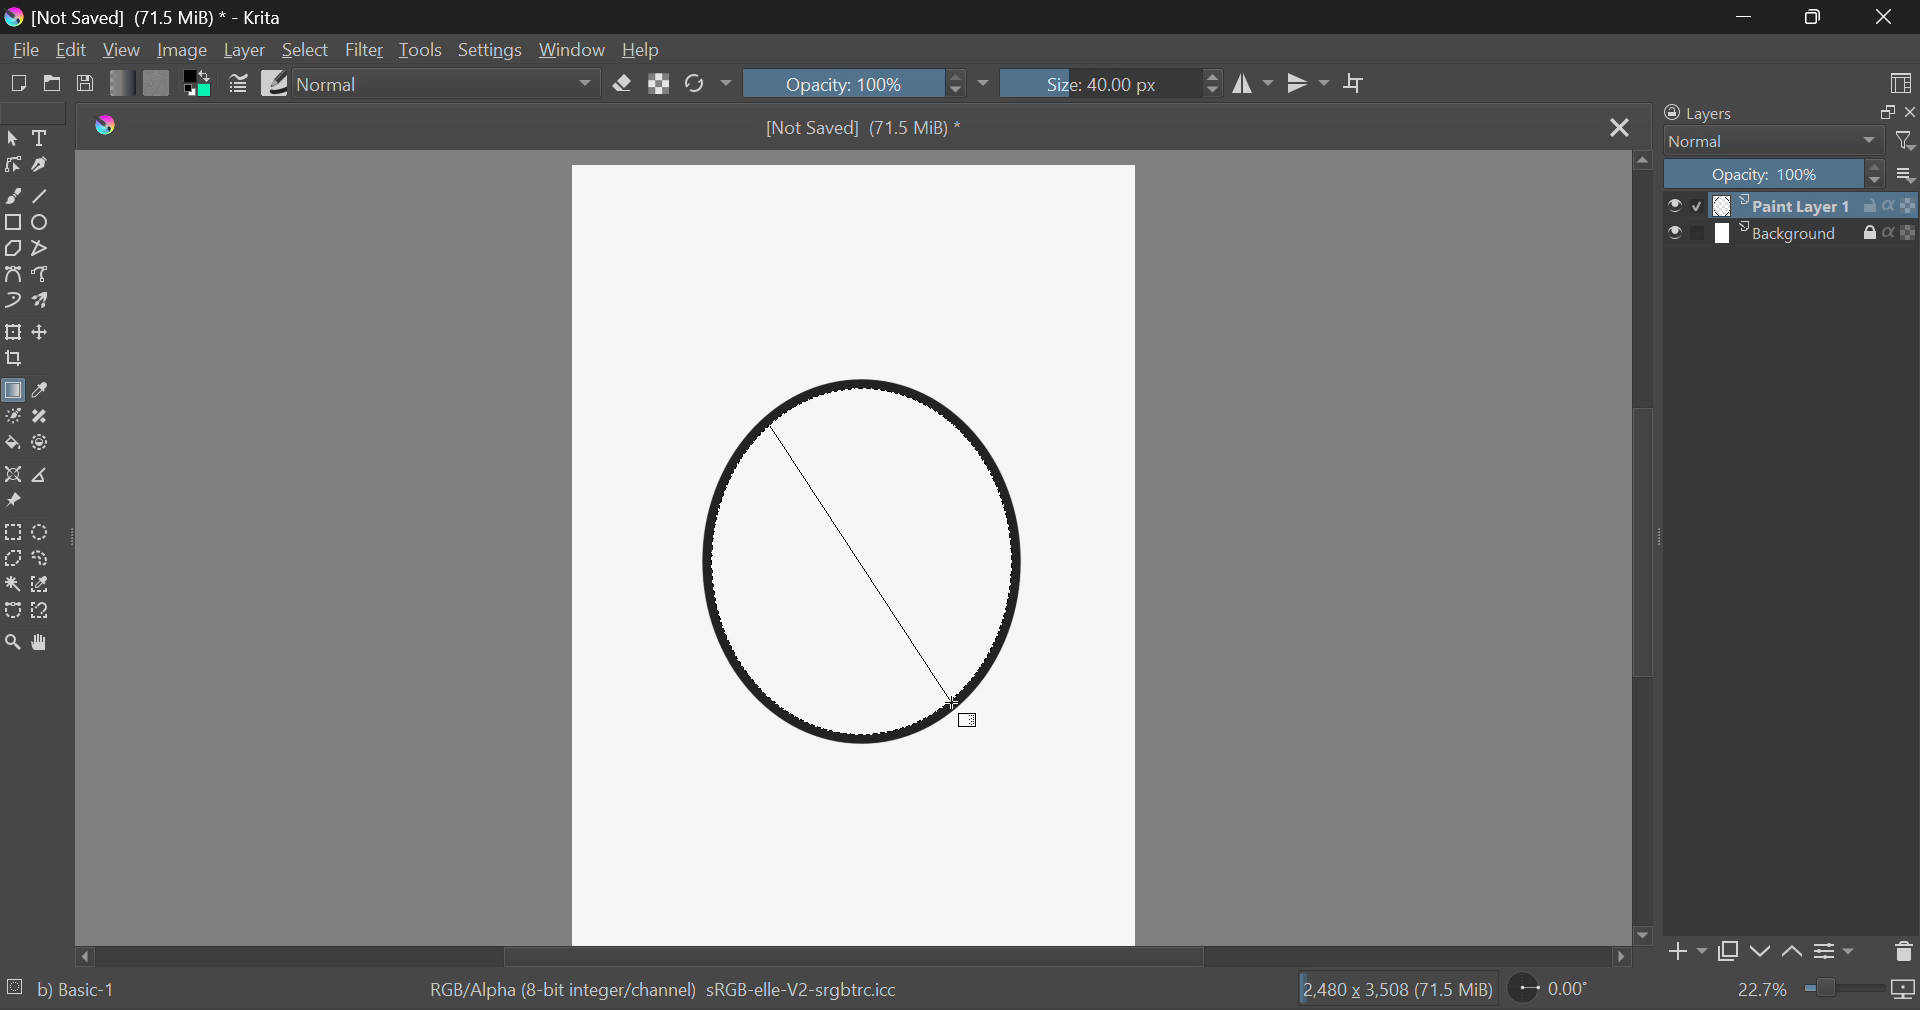 The width and height of the screenshot is (1920, 1010). Describe the element at coordinates (1771, 175) in the screenshot. I see `Opacity` at that location.